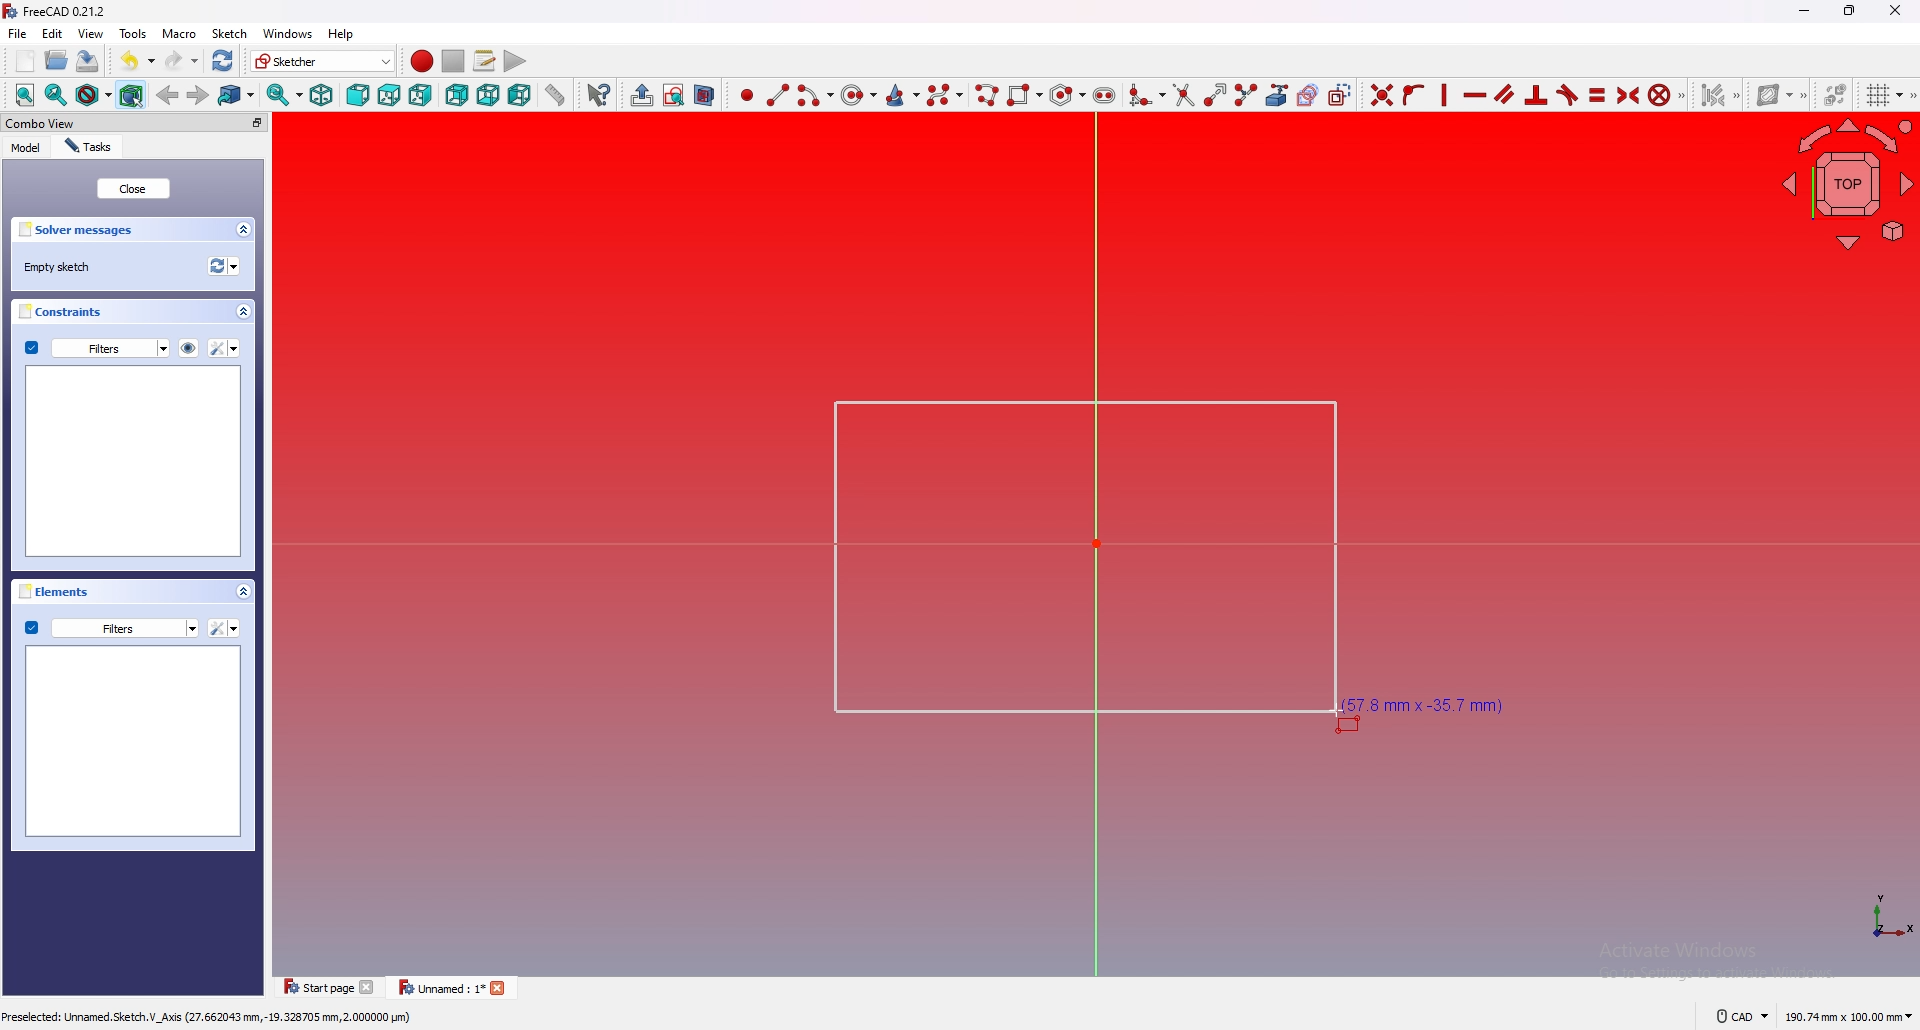  Describe the element at coordinates (94, 95) in the screenshot. I see `draw style` at that location.